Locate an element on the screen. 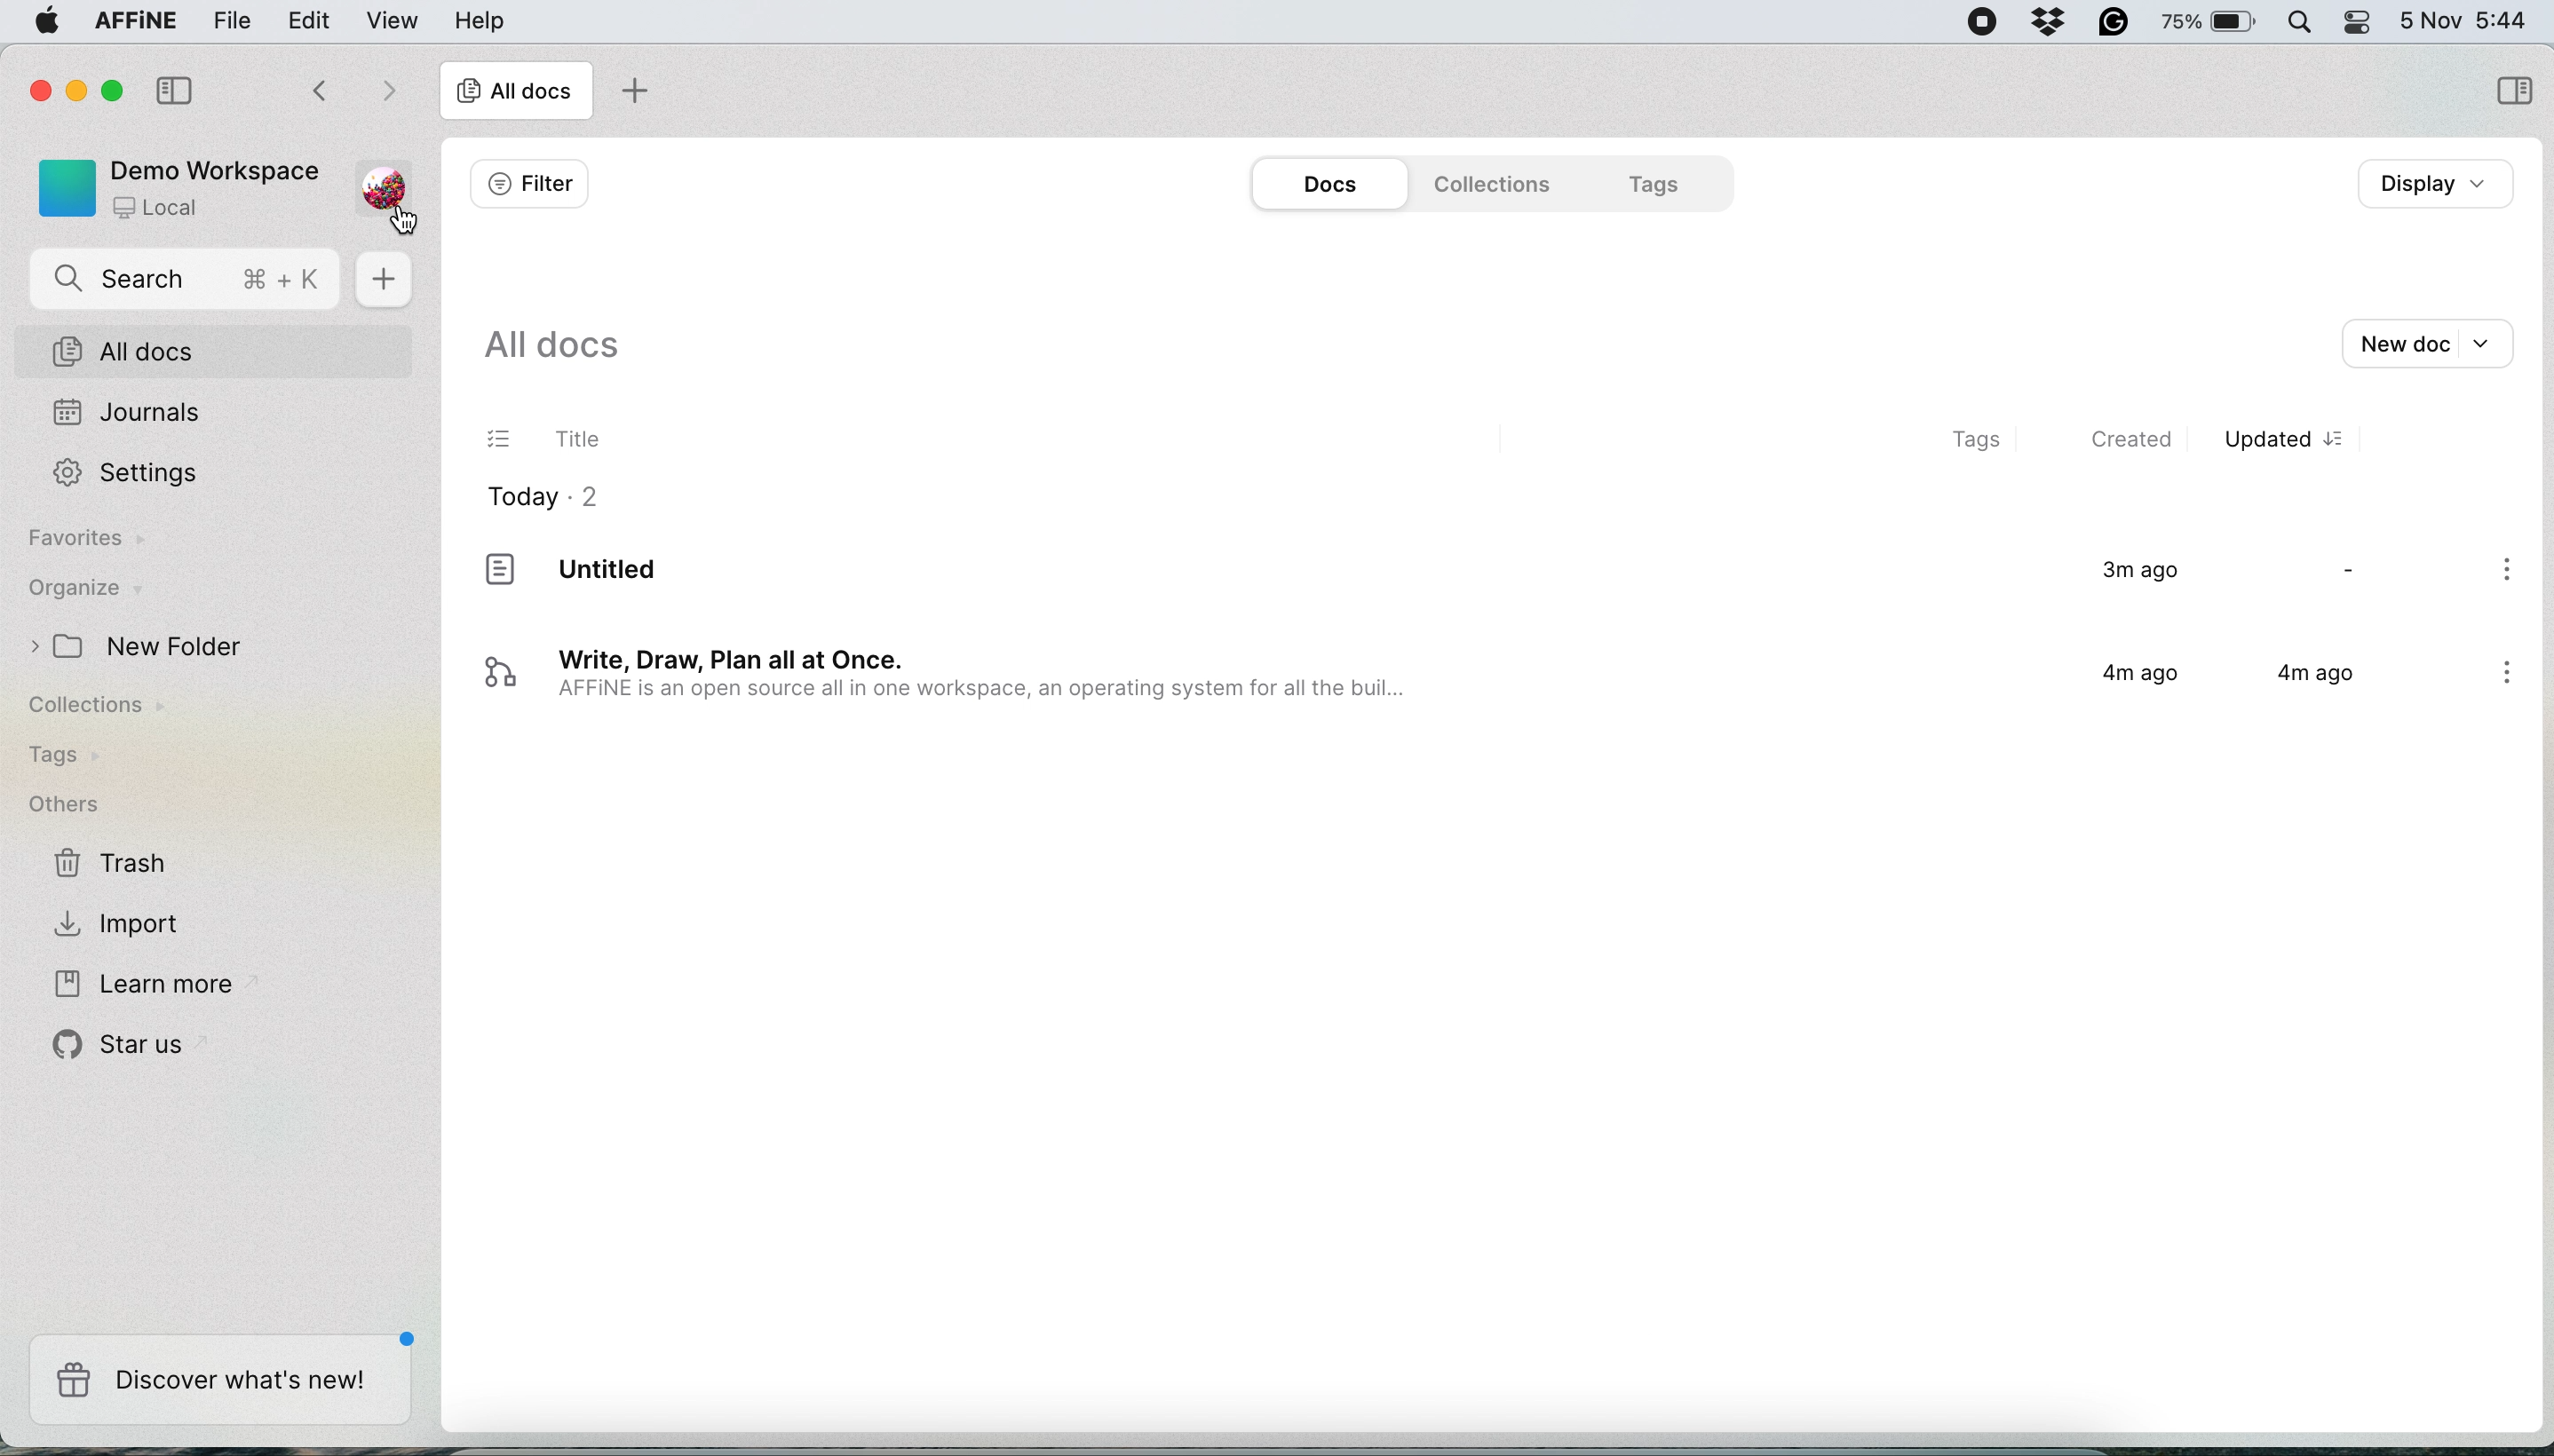 This screenshot has width=2554, height=1456. add  is located at coordinates (388, 282).